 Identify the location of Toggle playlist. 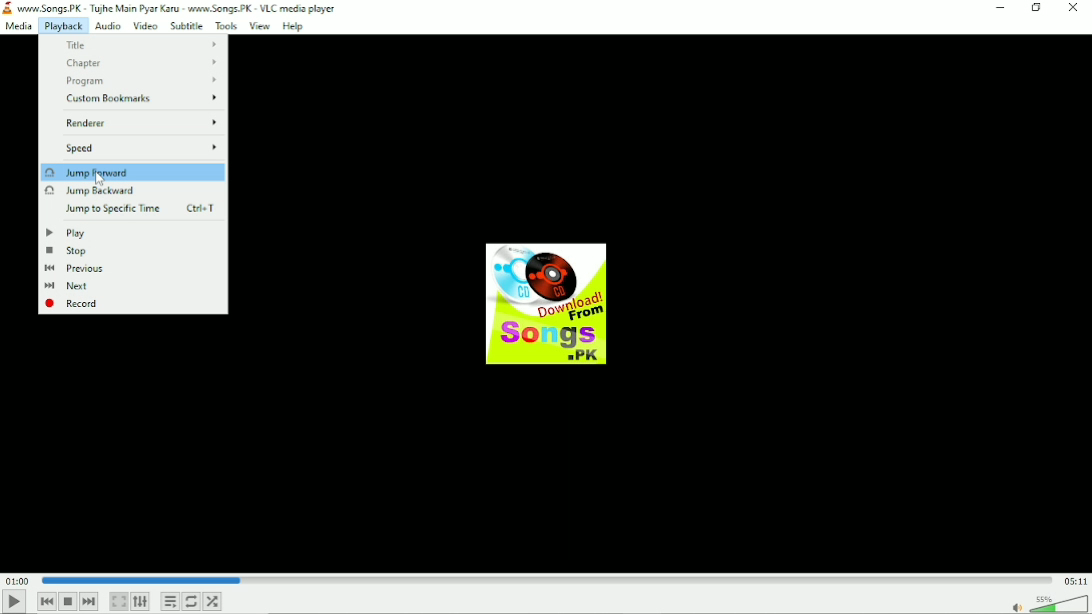
(170, 600).